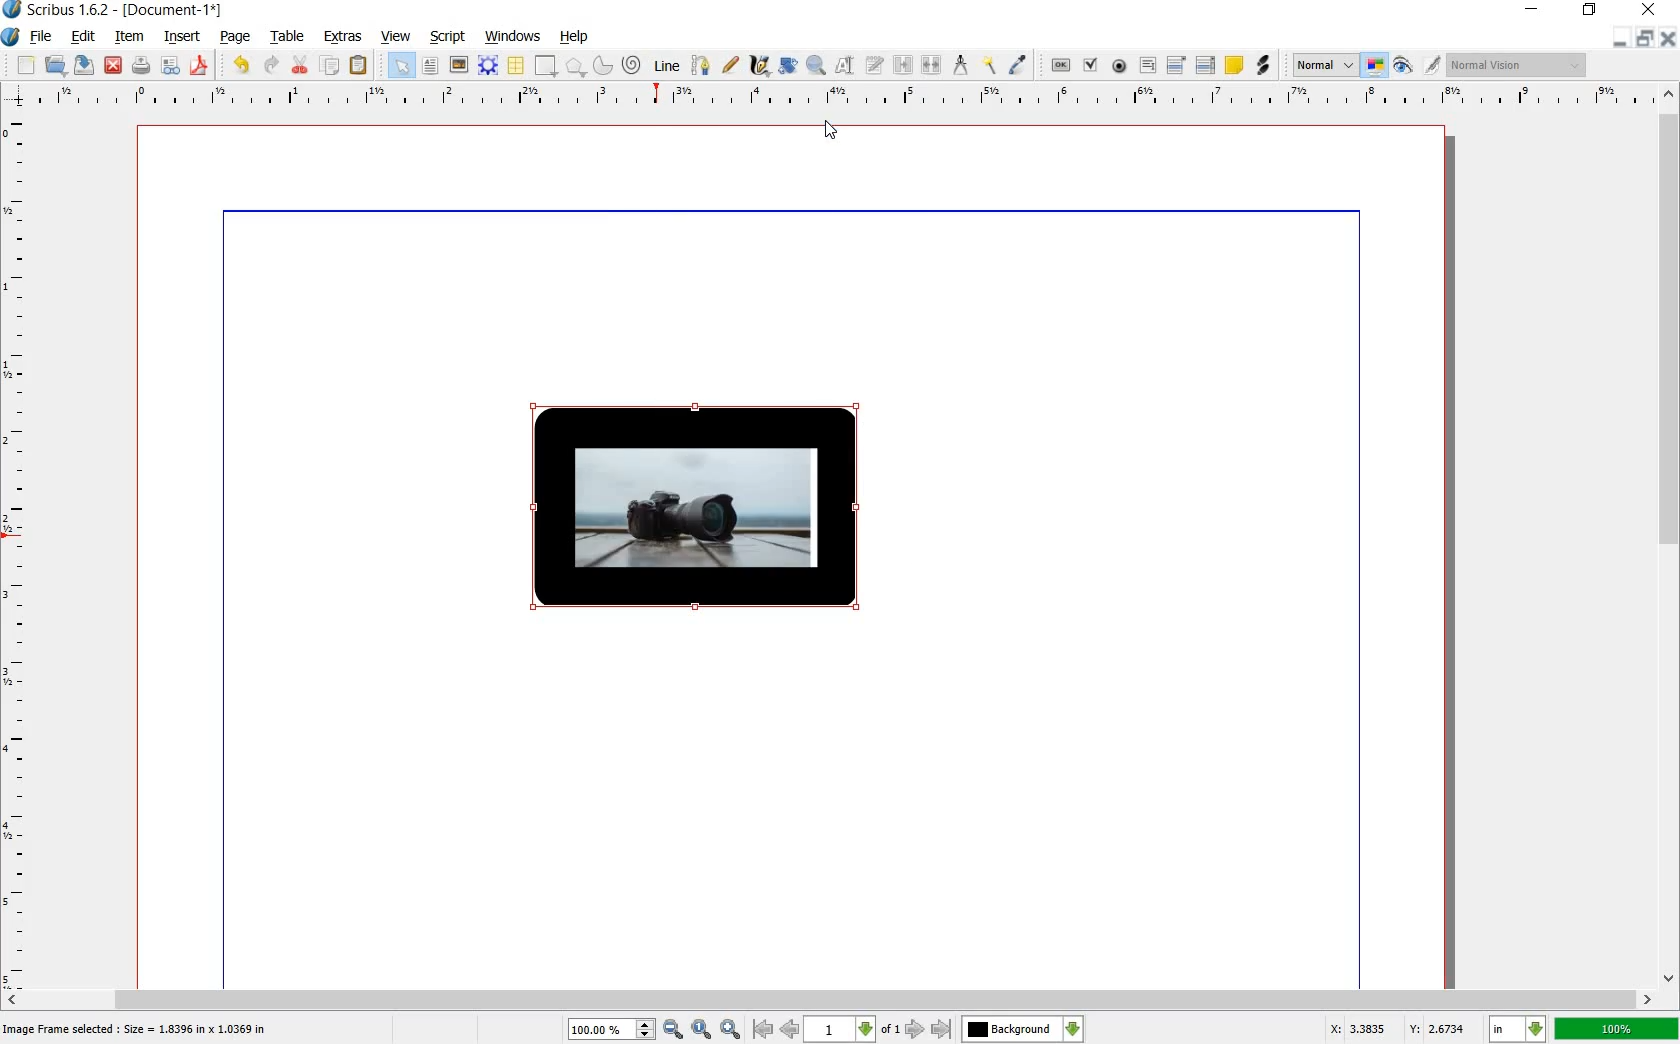 The image size is (1680, 1044). What do you see at coordinates (1018, 64) in the screenshot?
I see `eye dropper` at bounding box center [1018, 64].